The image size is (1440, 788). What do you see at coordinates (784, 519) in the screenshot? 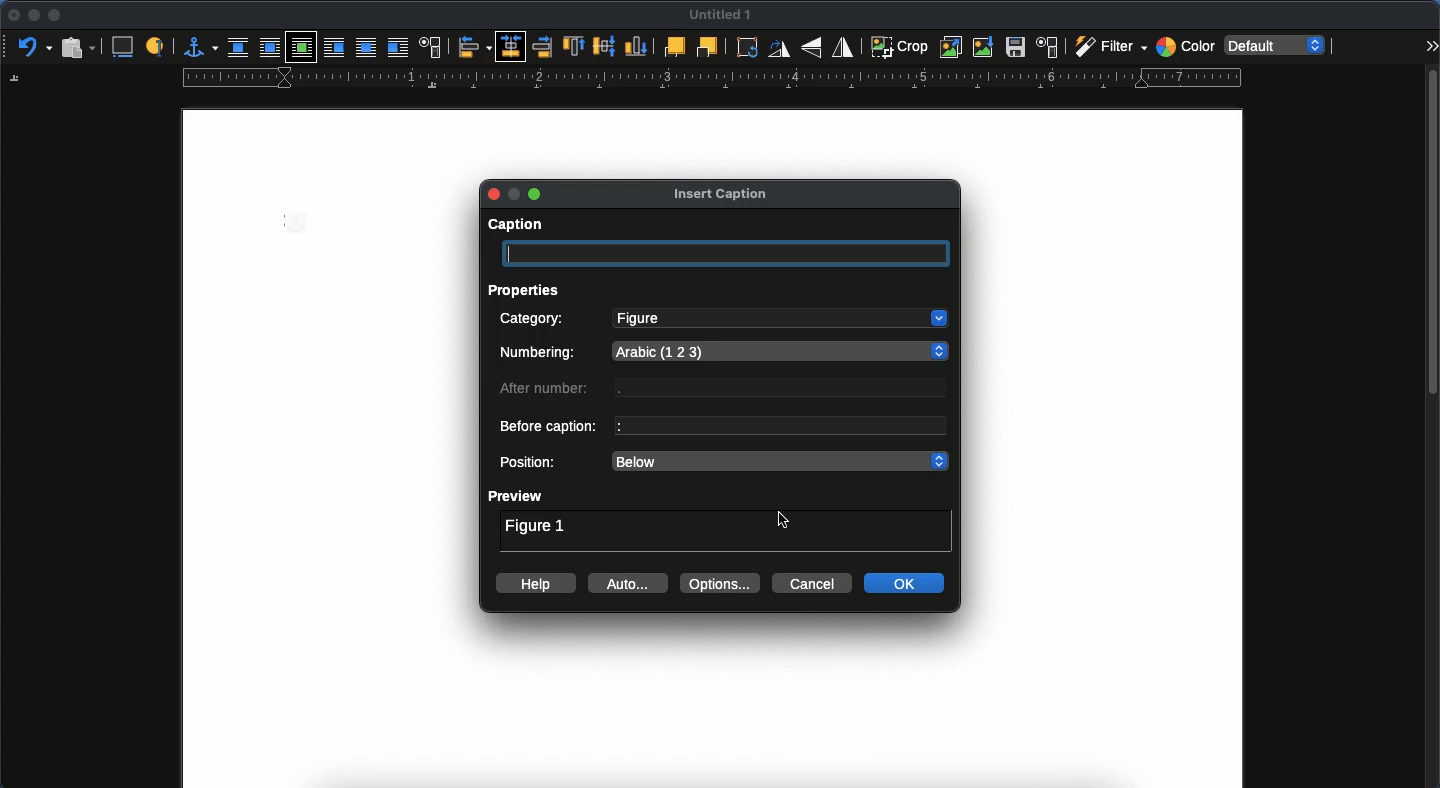
I see `cursor` at bounding box center [784, 519].